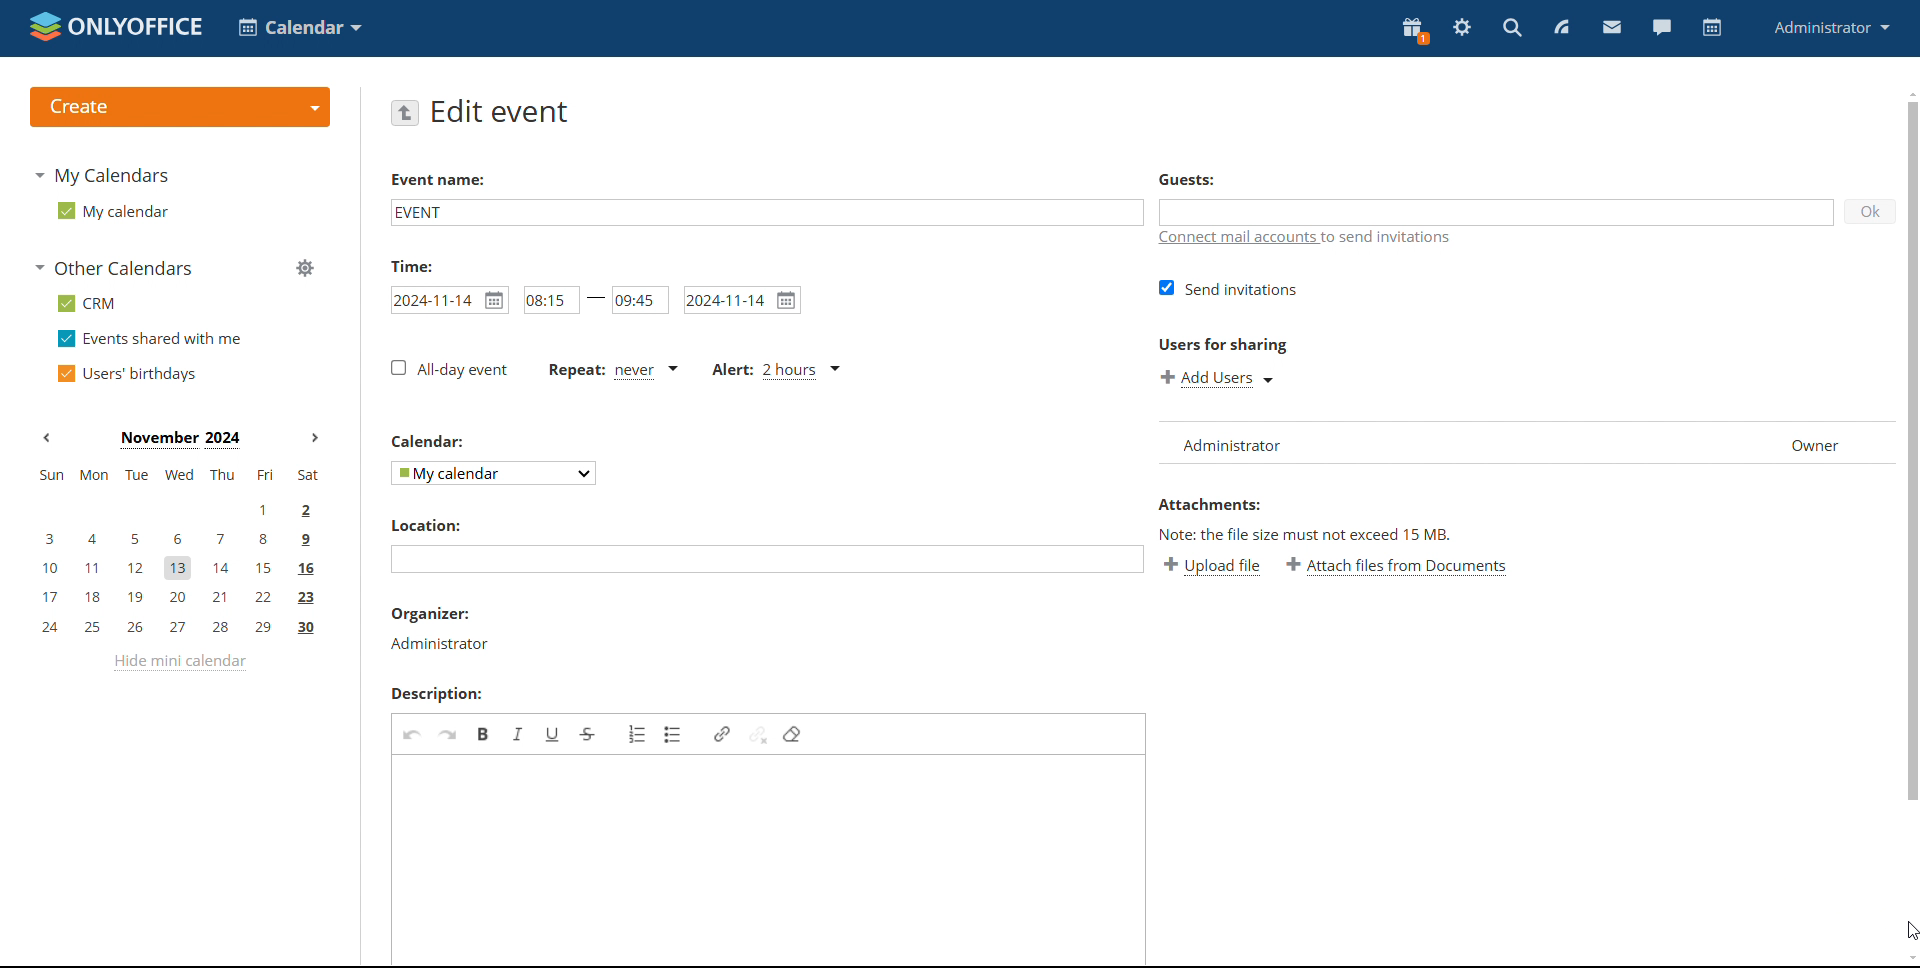  Describe the element at coordinates (1661, 26) in the screenshot. I see `chat` at that location.